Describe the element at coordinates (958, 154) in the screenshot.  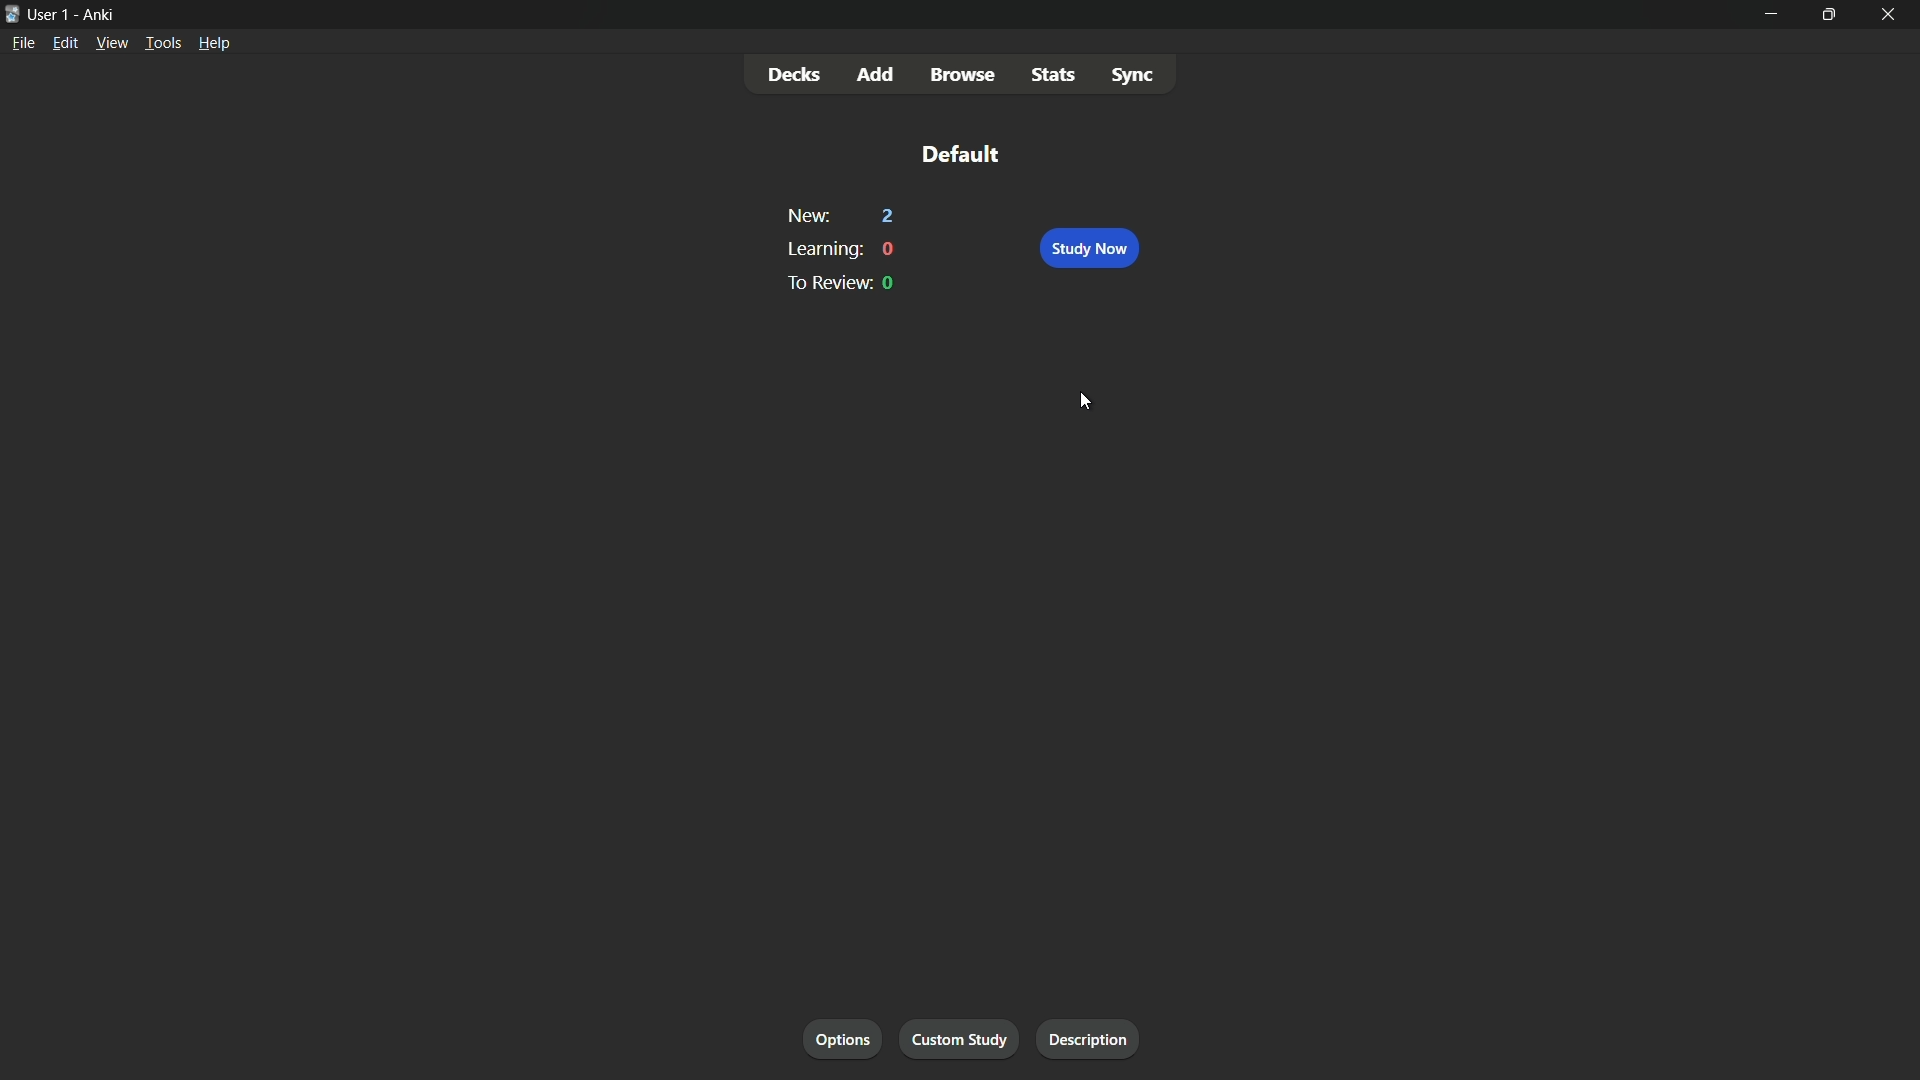
I see `default` at that location.